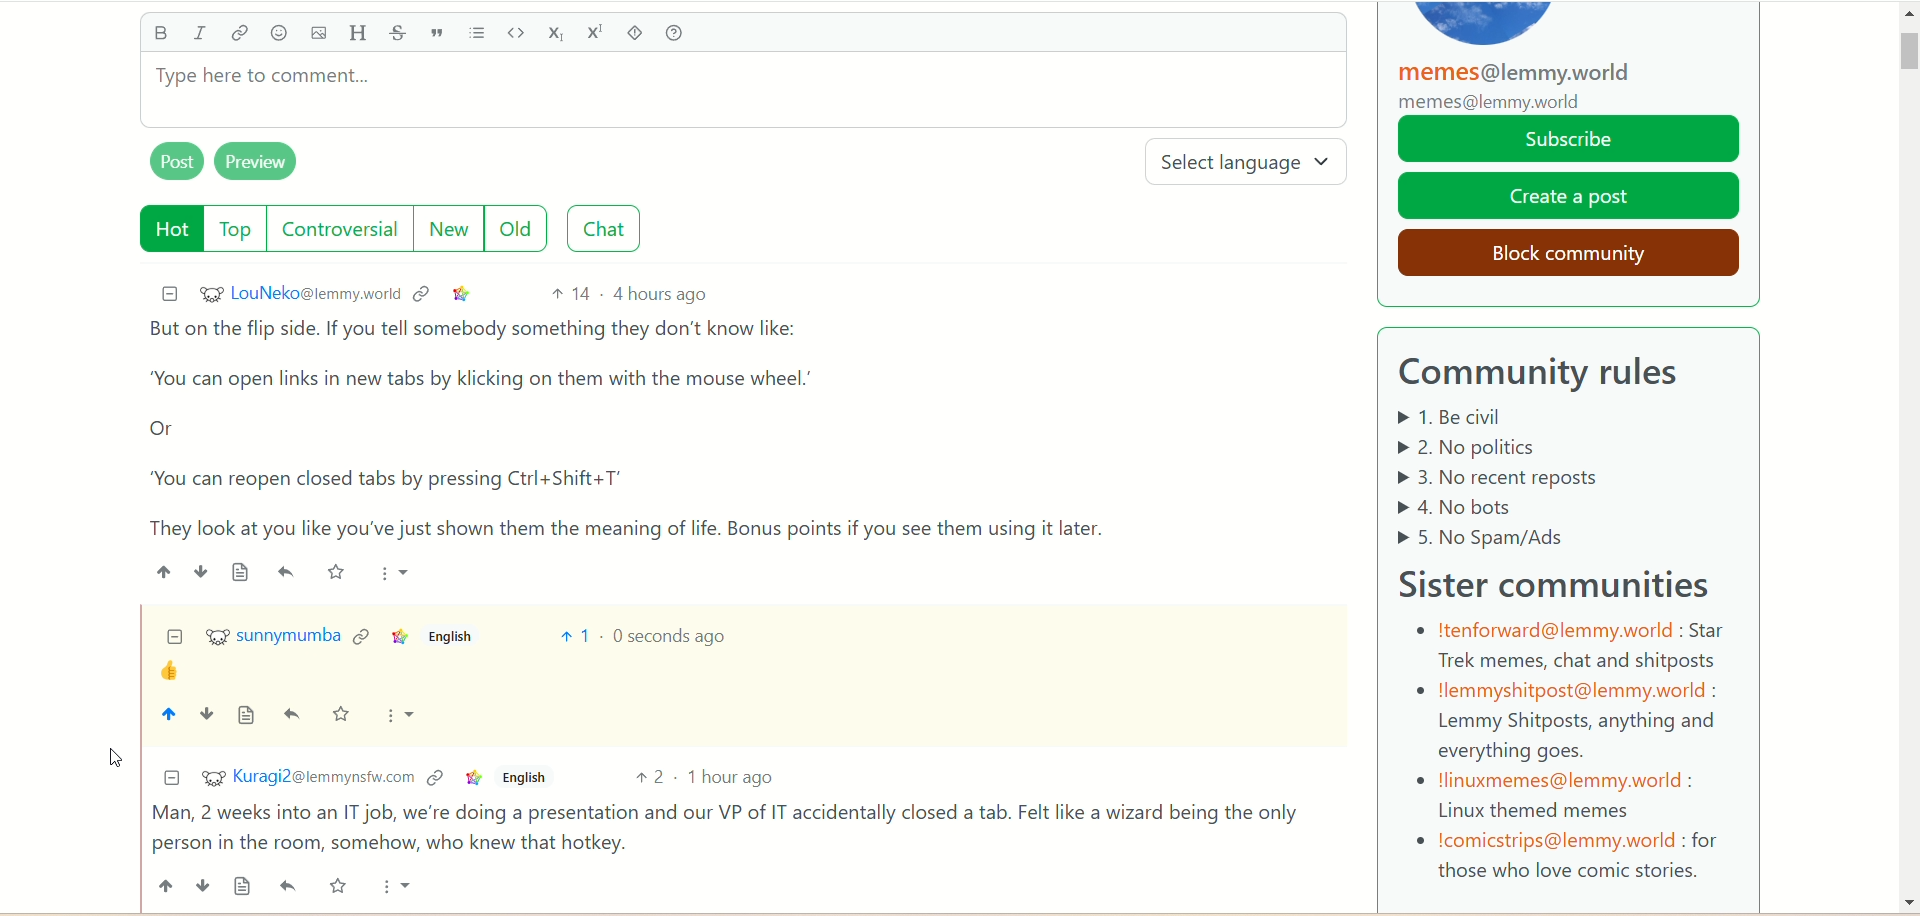 The height and width of the screenshot is (916, 1920). Describe the element at coordinates (278, 34) in the screenshot. I see `emoji` at that location.